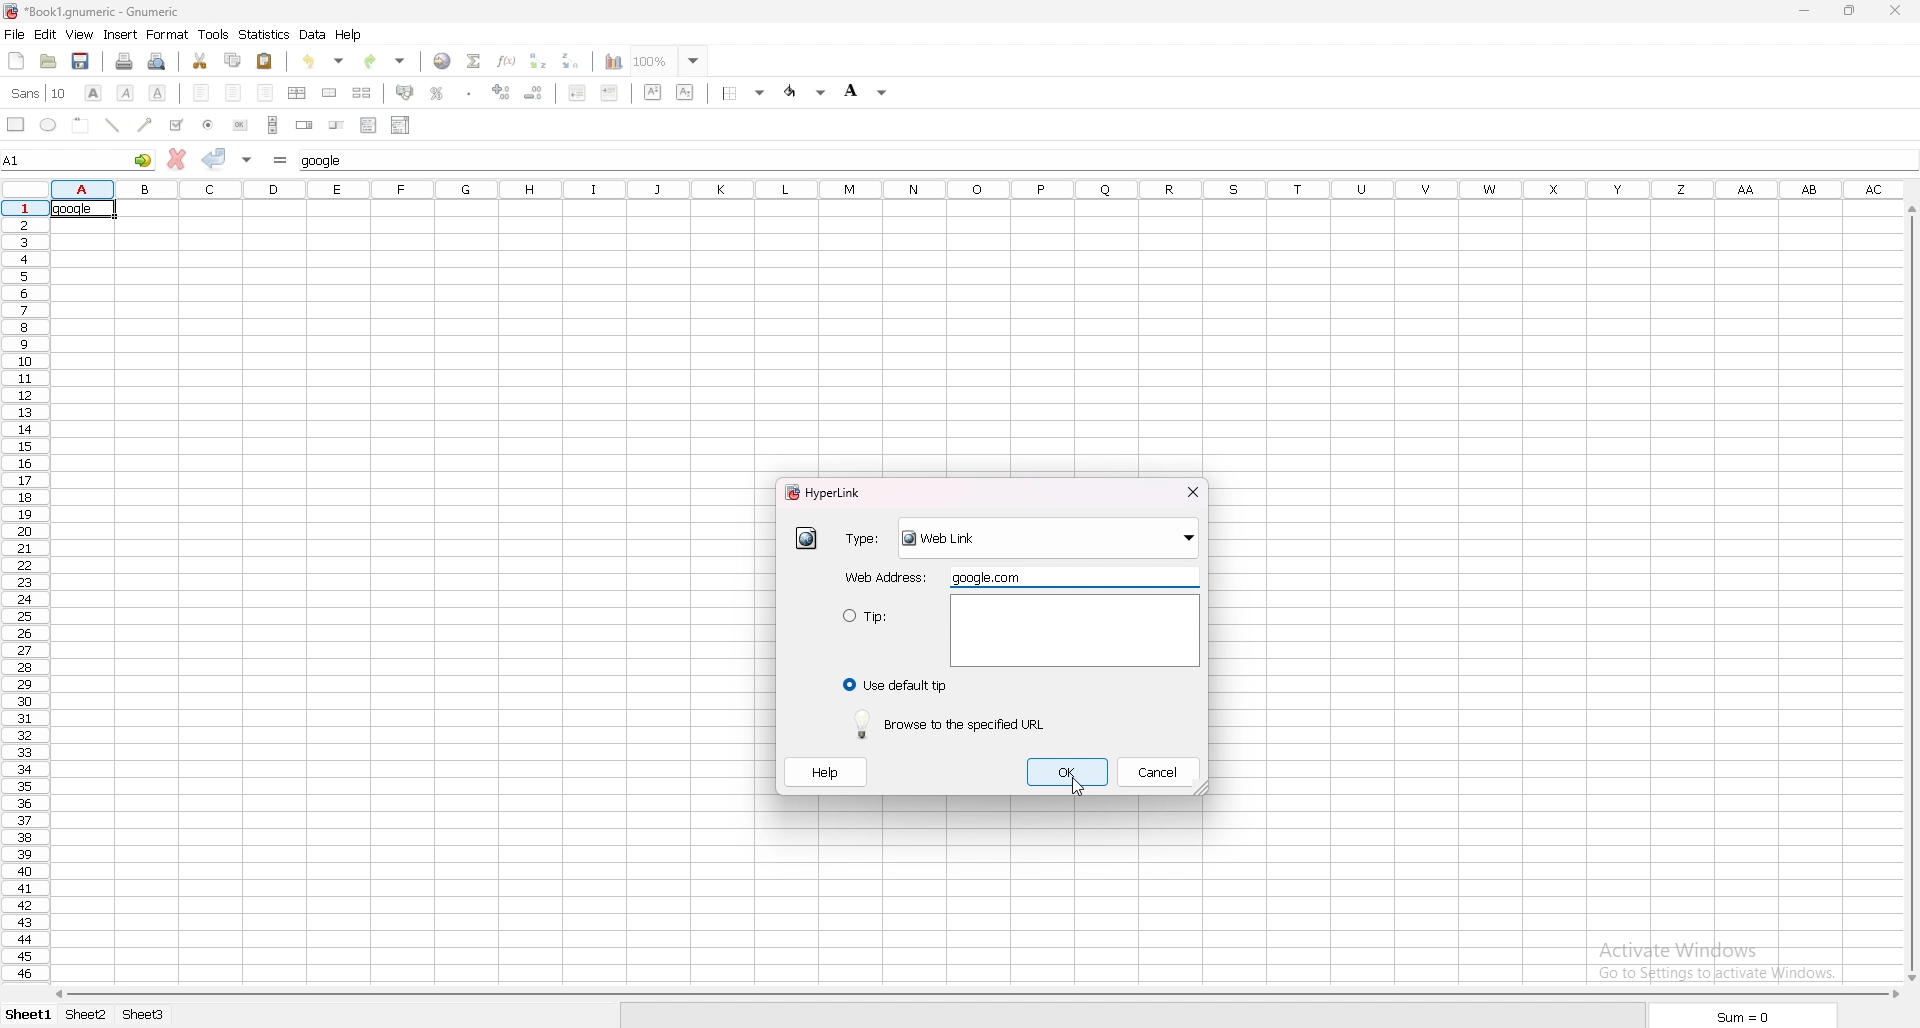 The image size is (1920, 1028). What do you see at coordinates (16, 123) in the screenshot?
I see `rectangle` at bounding box center [16, 123].